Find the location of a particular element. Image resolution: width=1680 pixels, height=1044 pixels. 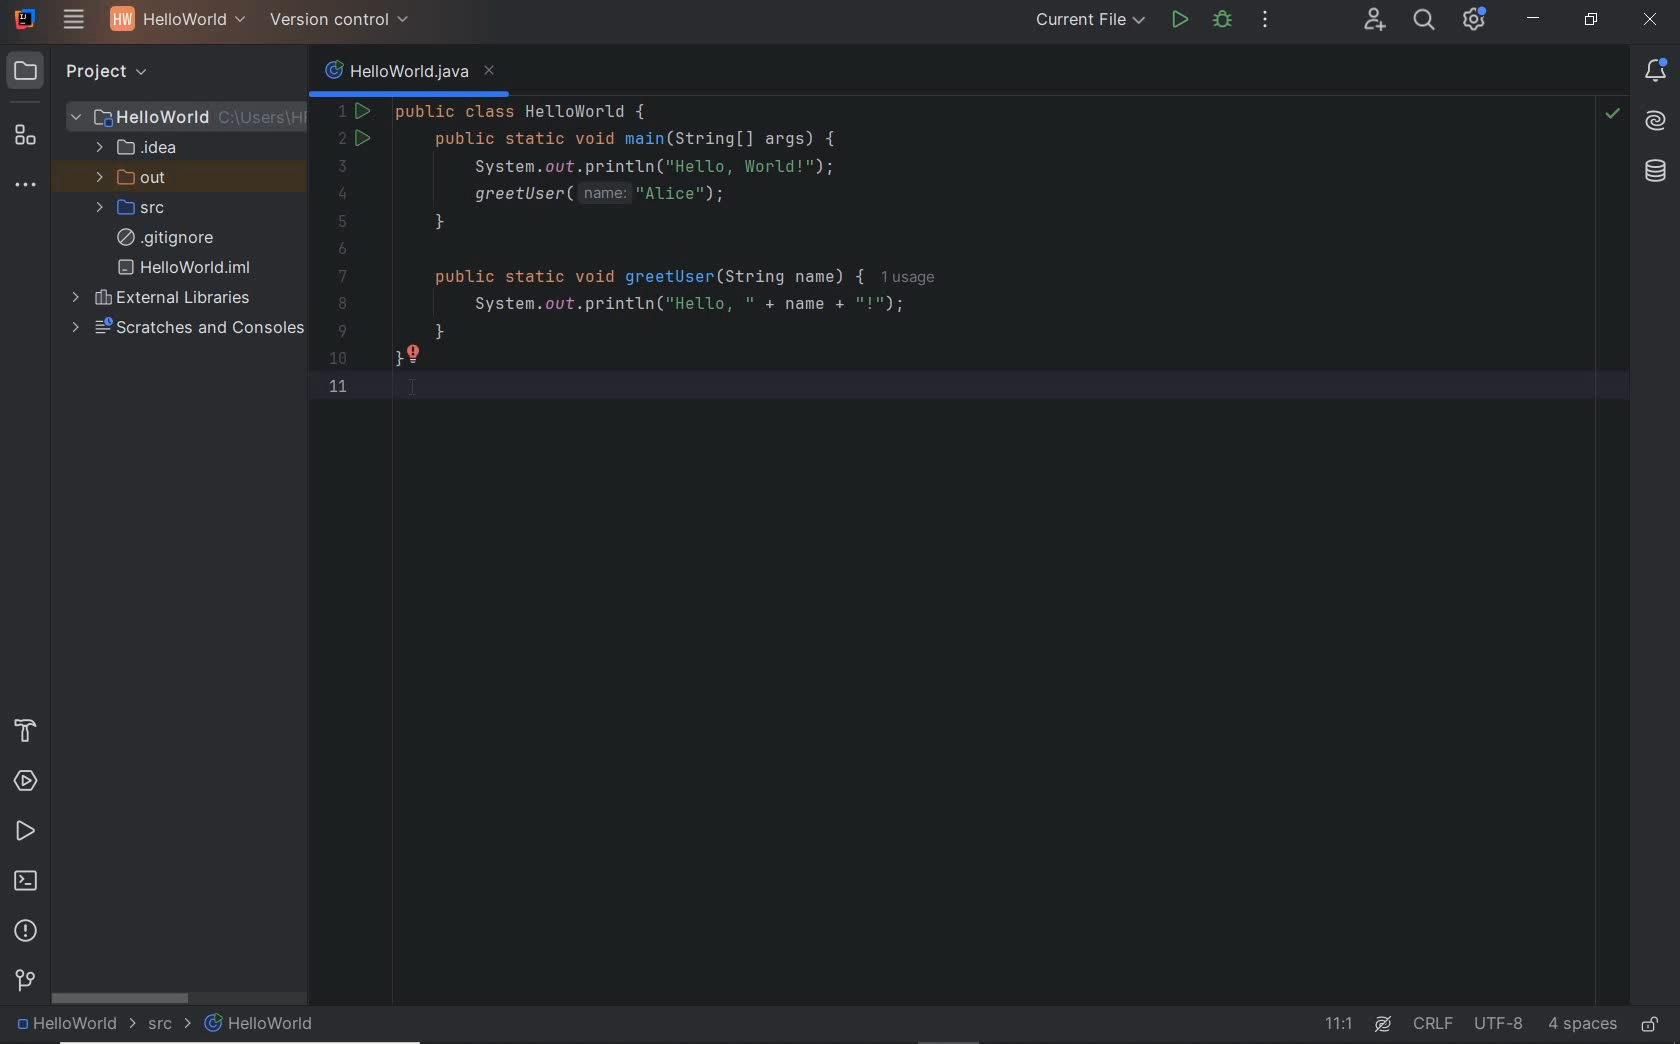

no highlighted problems is located at coordinates (1610, 114).